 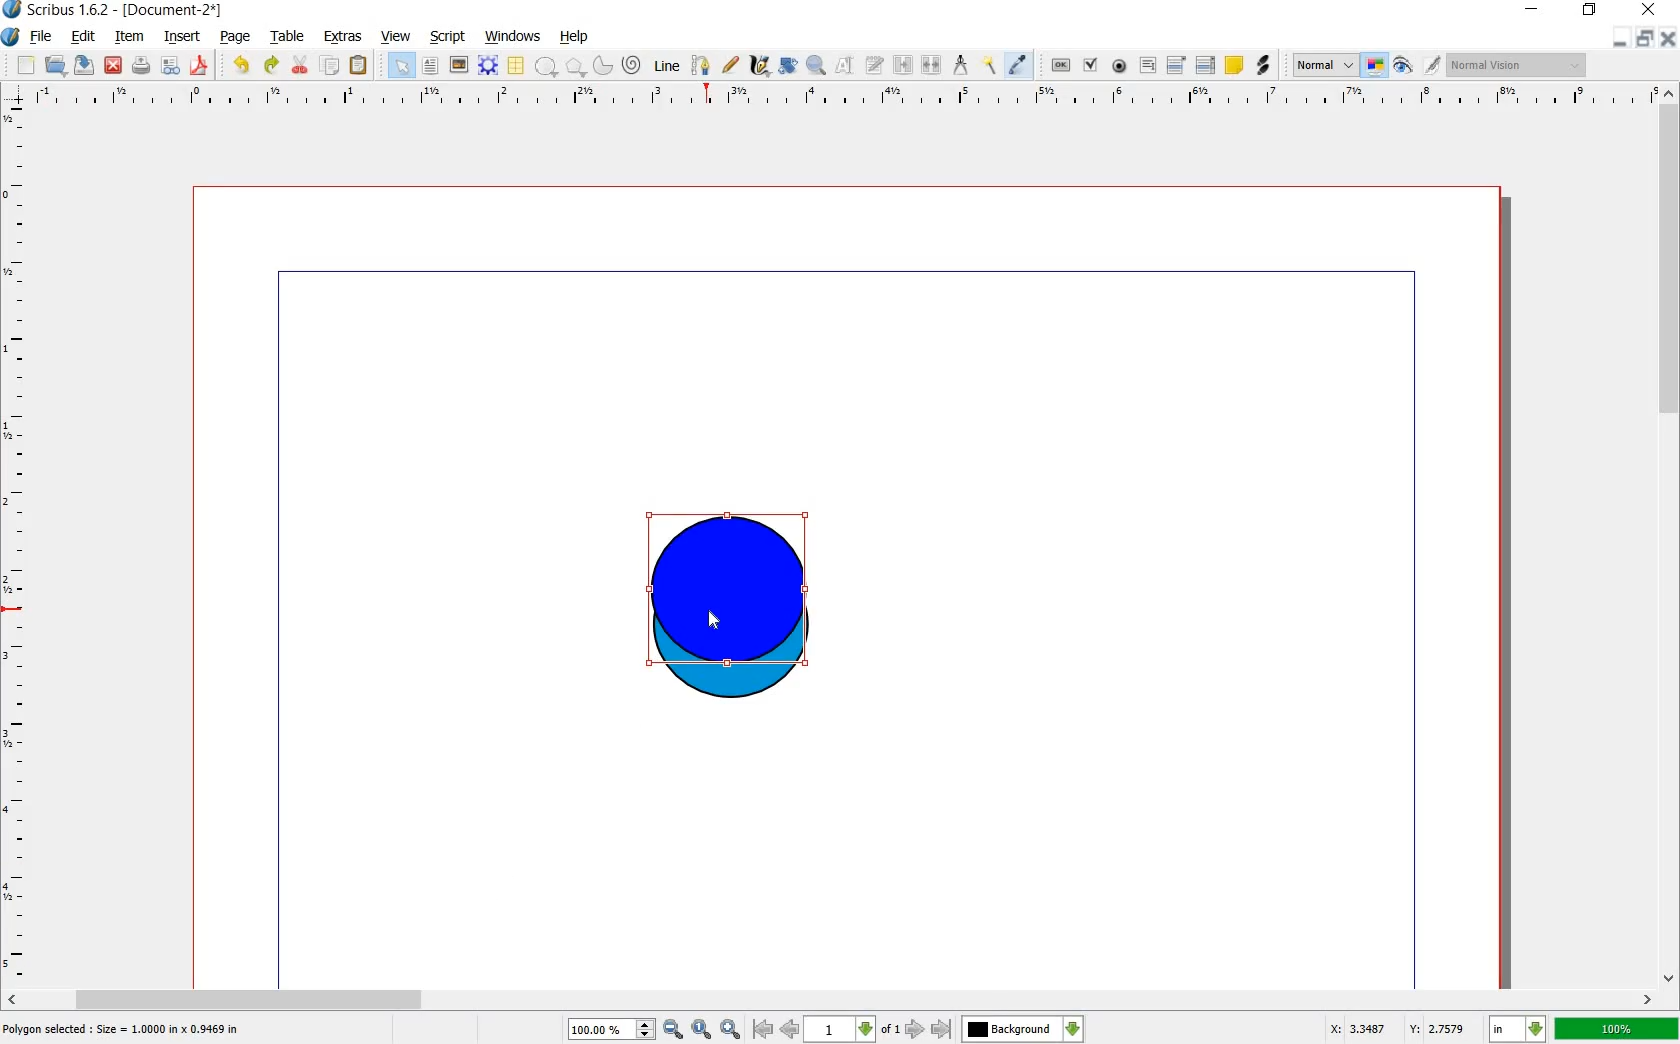 I want to click on cut, so click(x=302, y=66).